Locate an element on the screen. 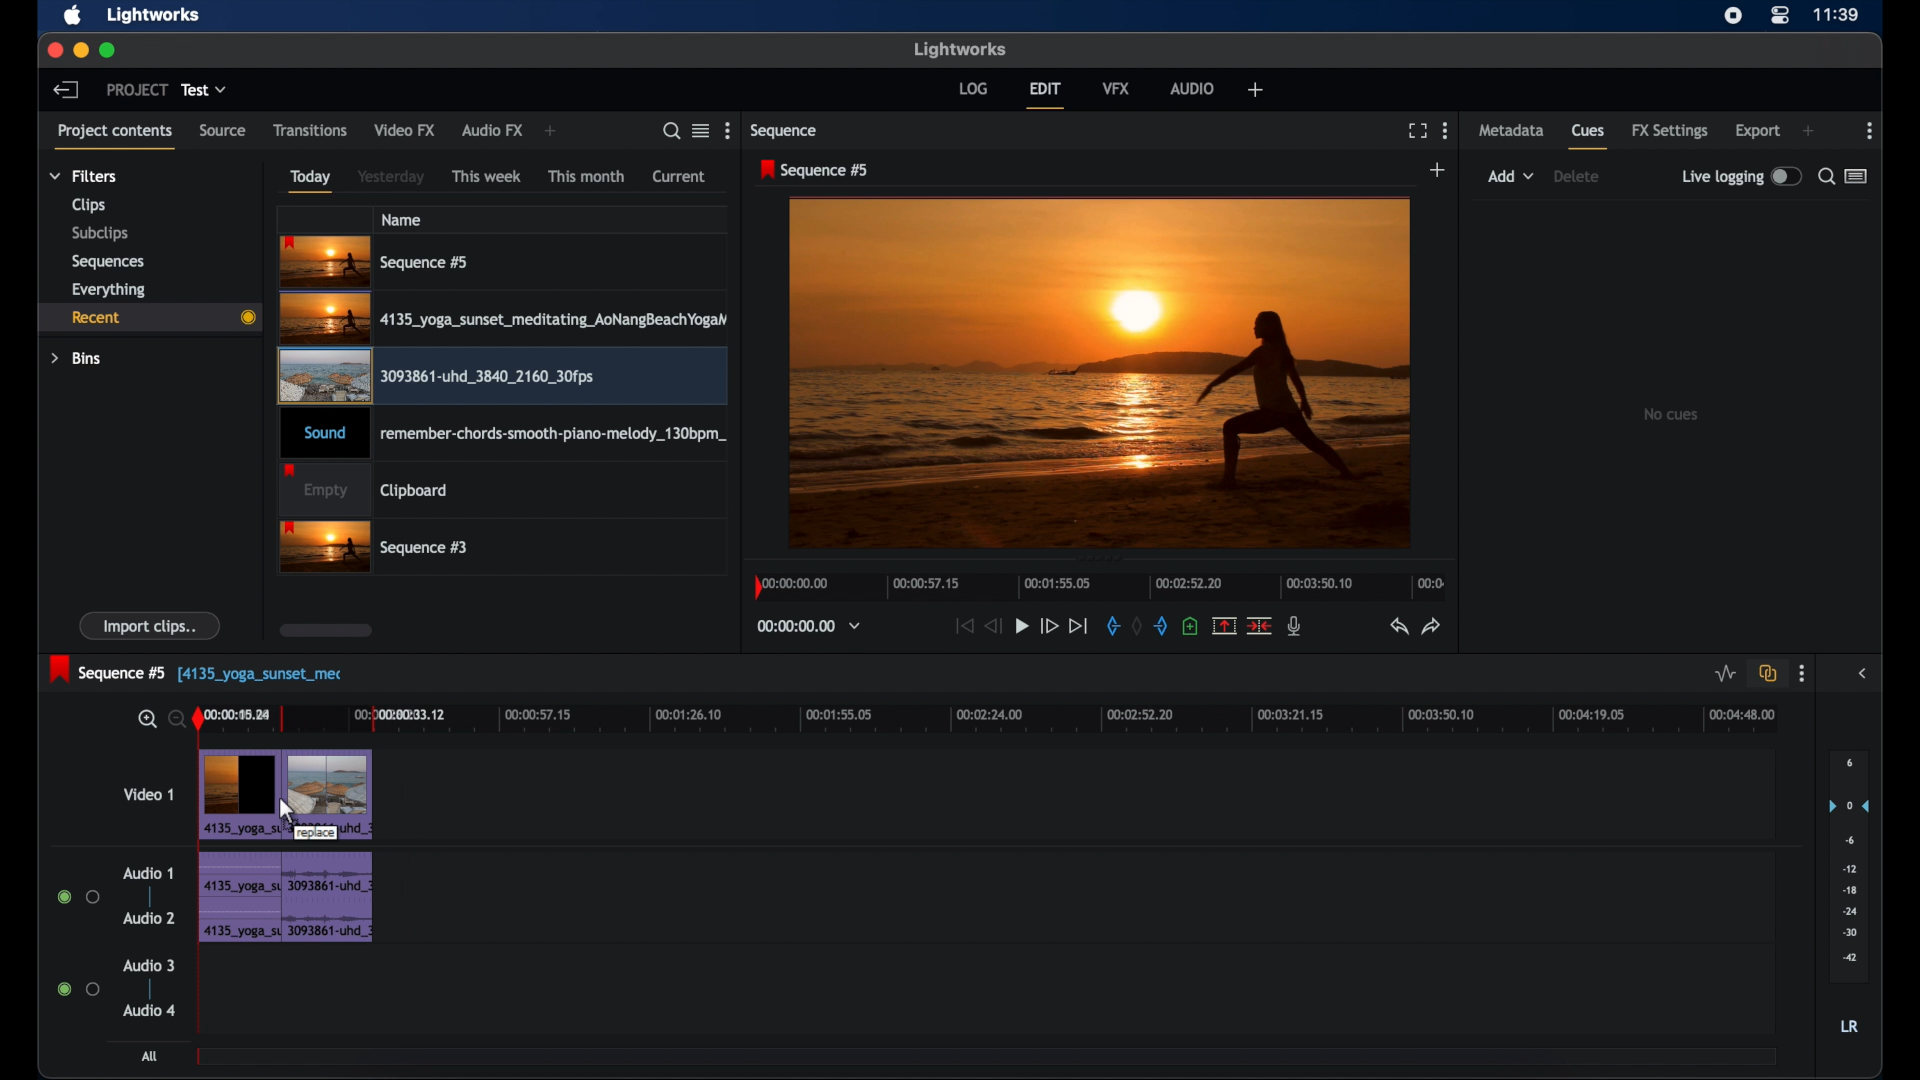 The height and width of the screenshot is (1080, 1920). import clips is located at coordinates (150, 625).